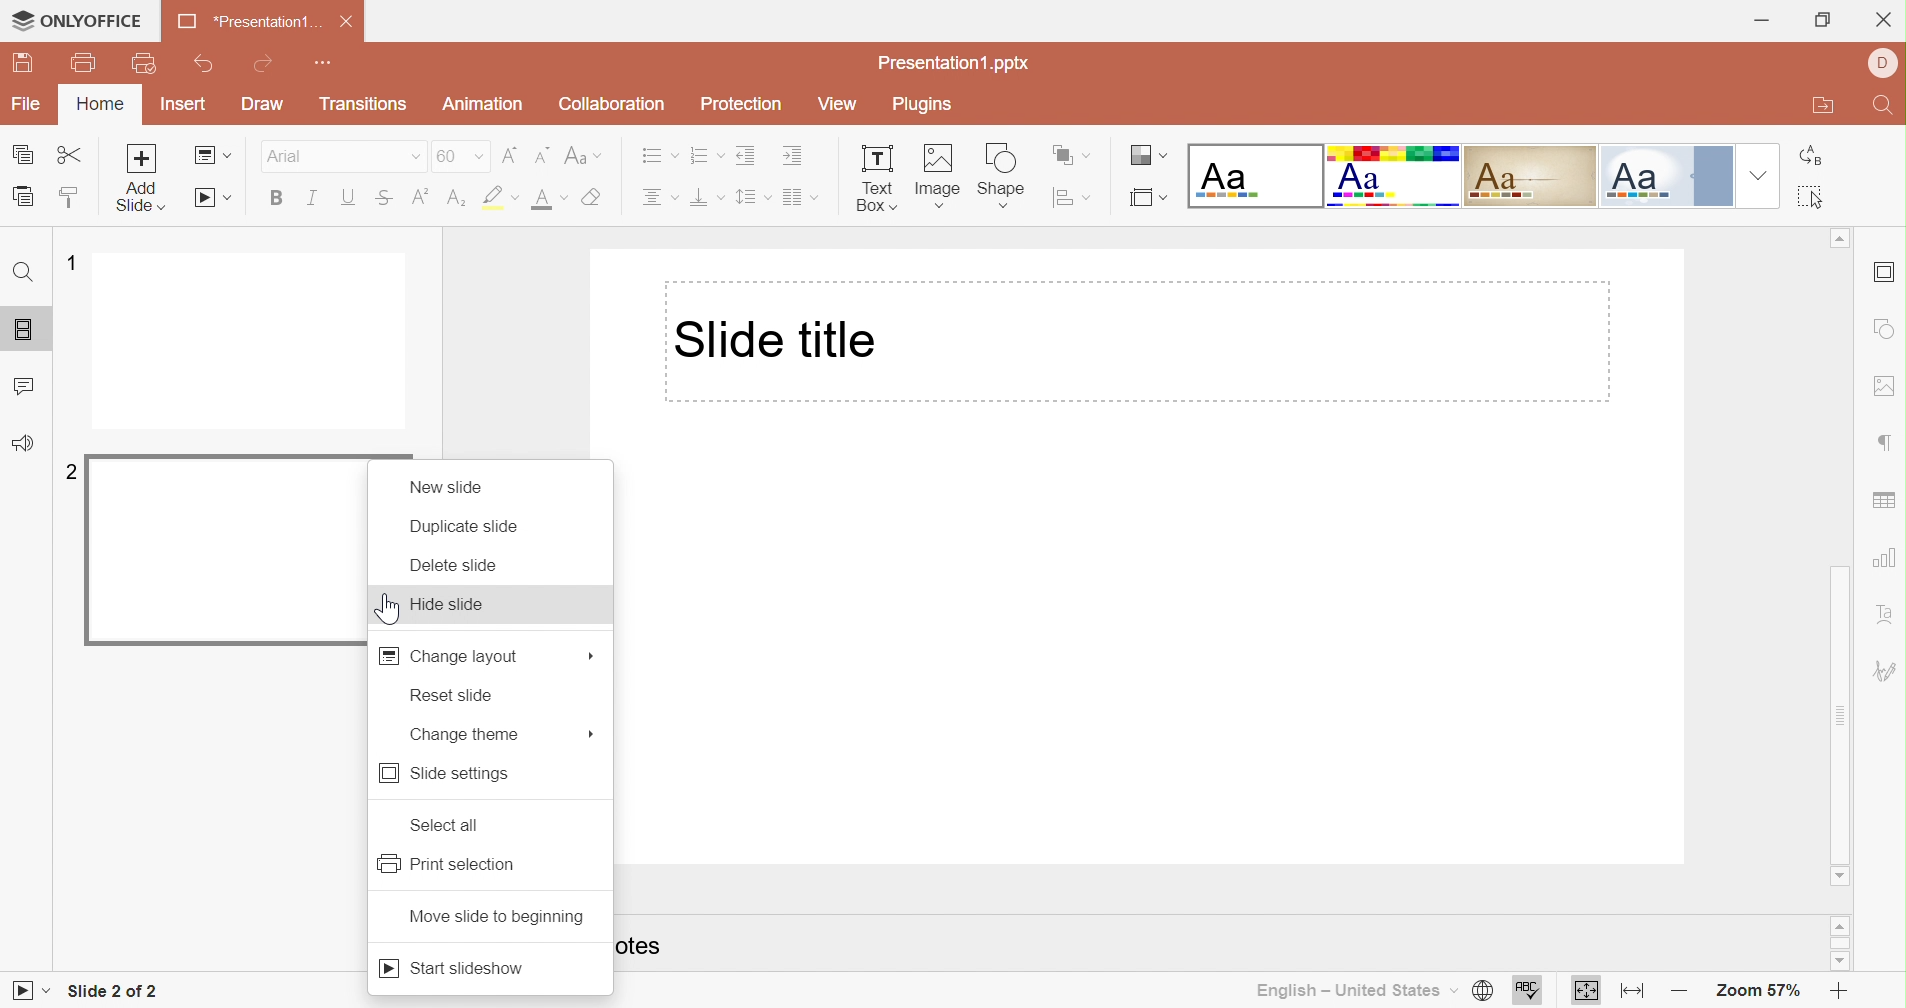 The image size is (1906, 1008). I want to click on Image settings, so click(1888, 388).